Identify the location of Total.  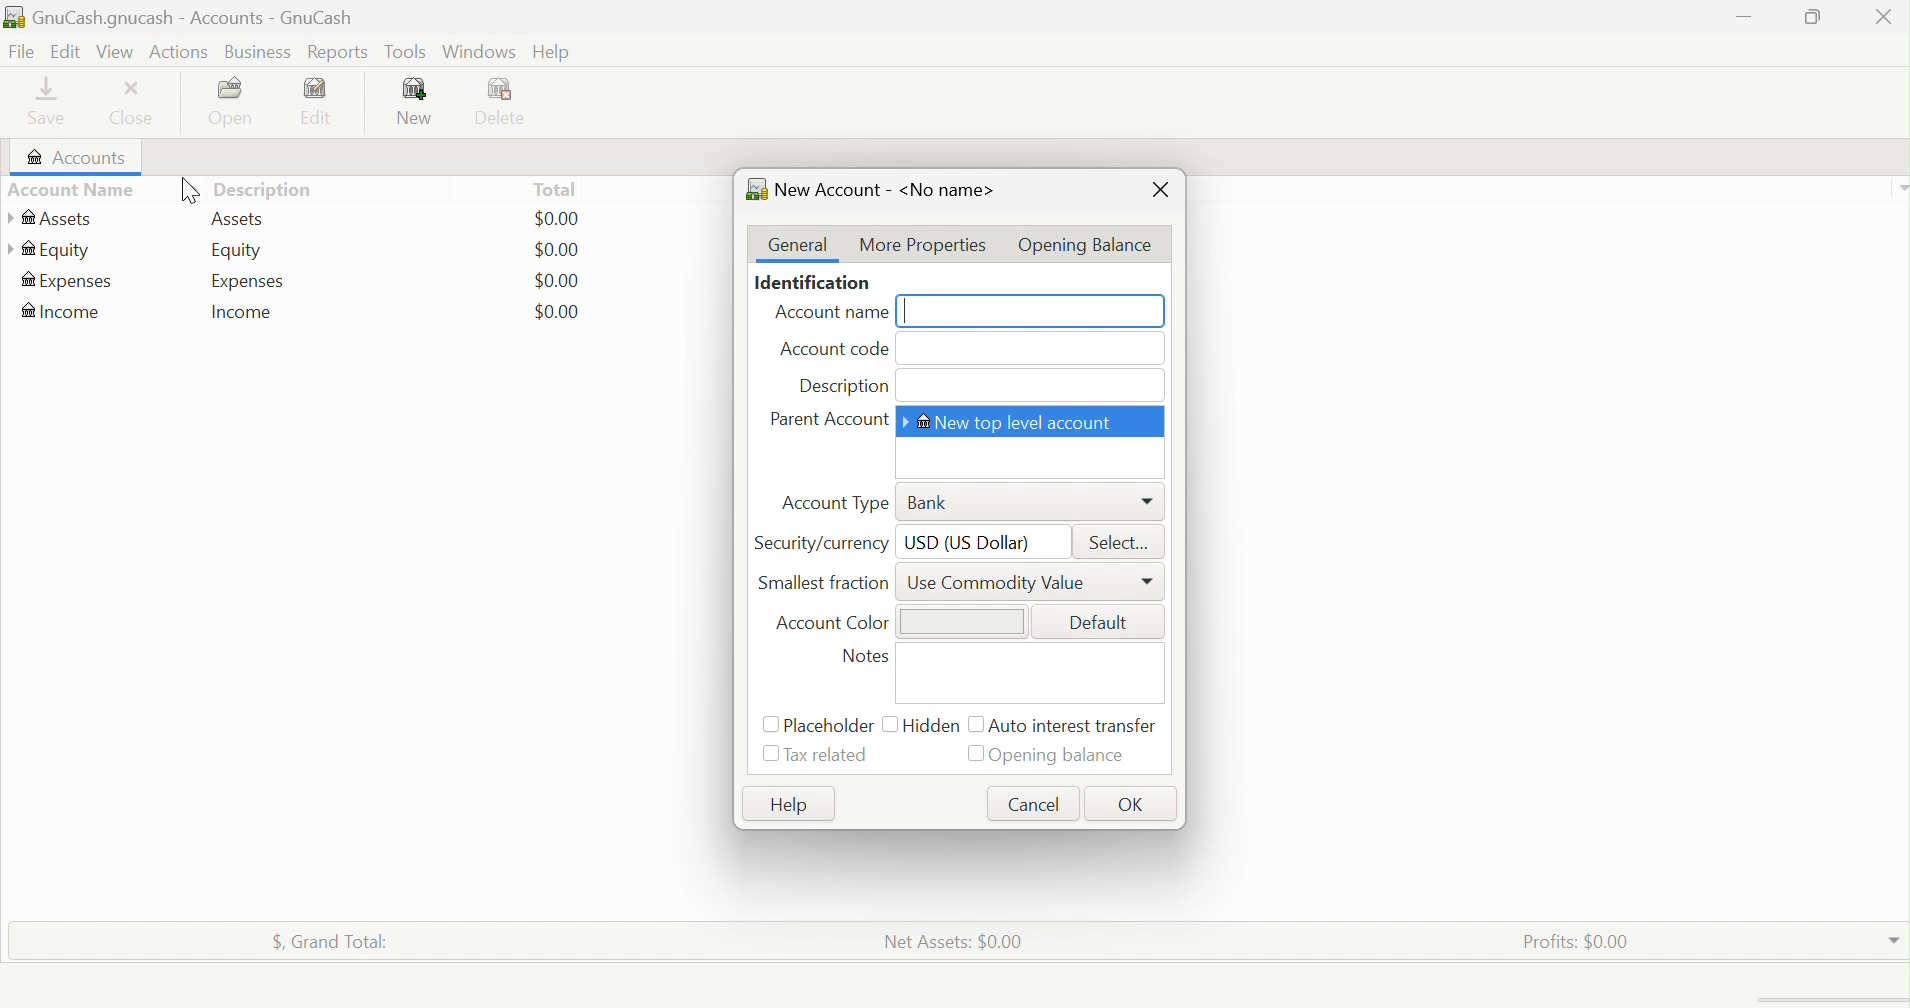
(554, 189).